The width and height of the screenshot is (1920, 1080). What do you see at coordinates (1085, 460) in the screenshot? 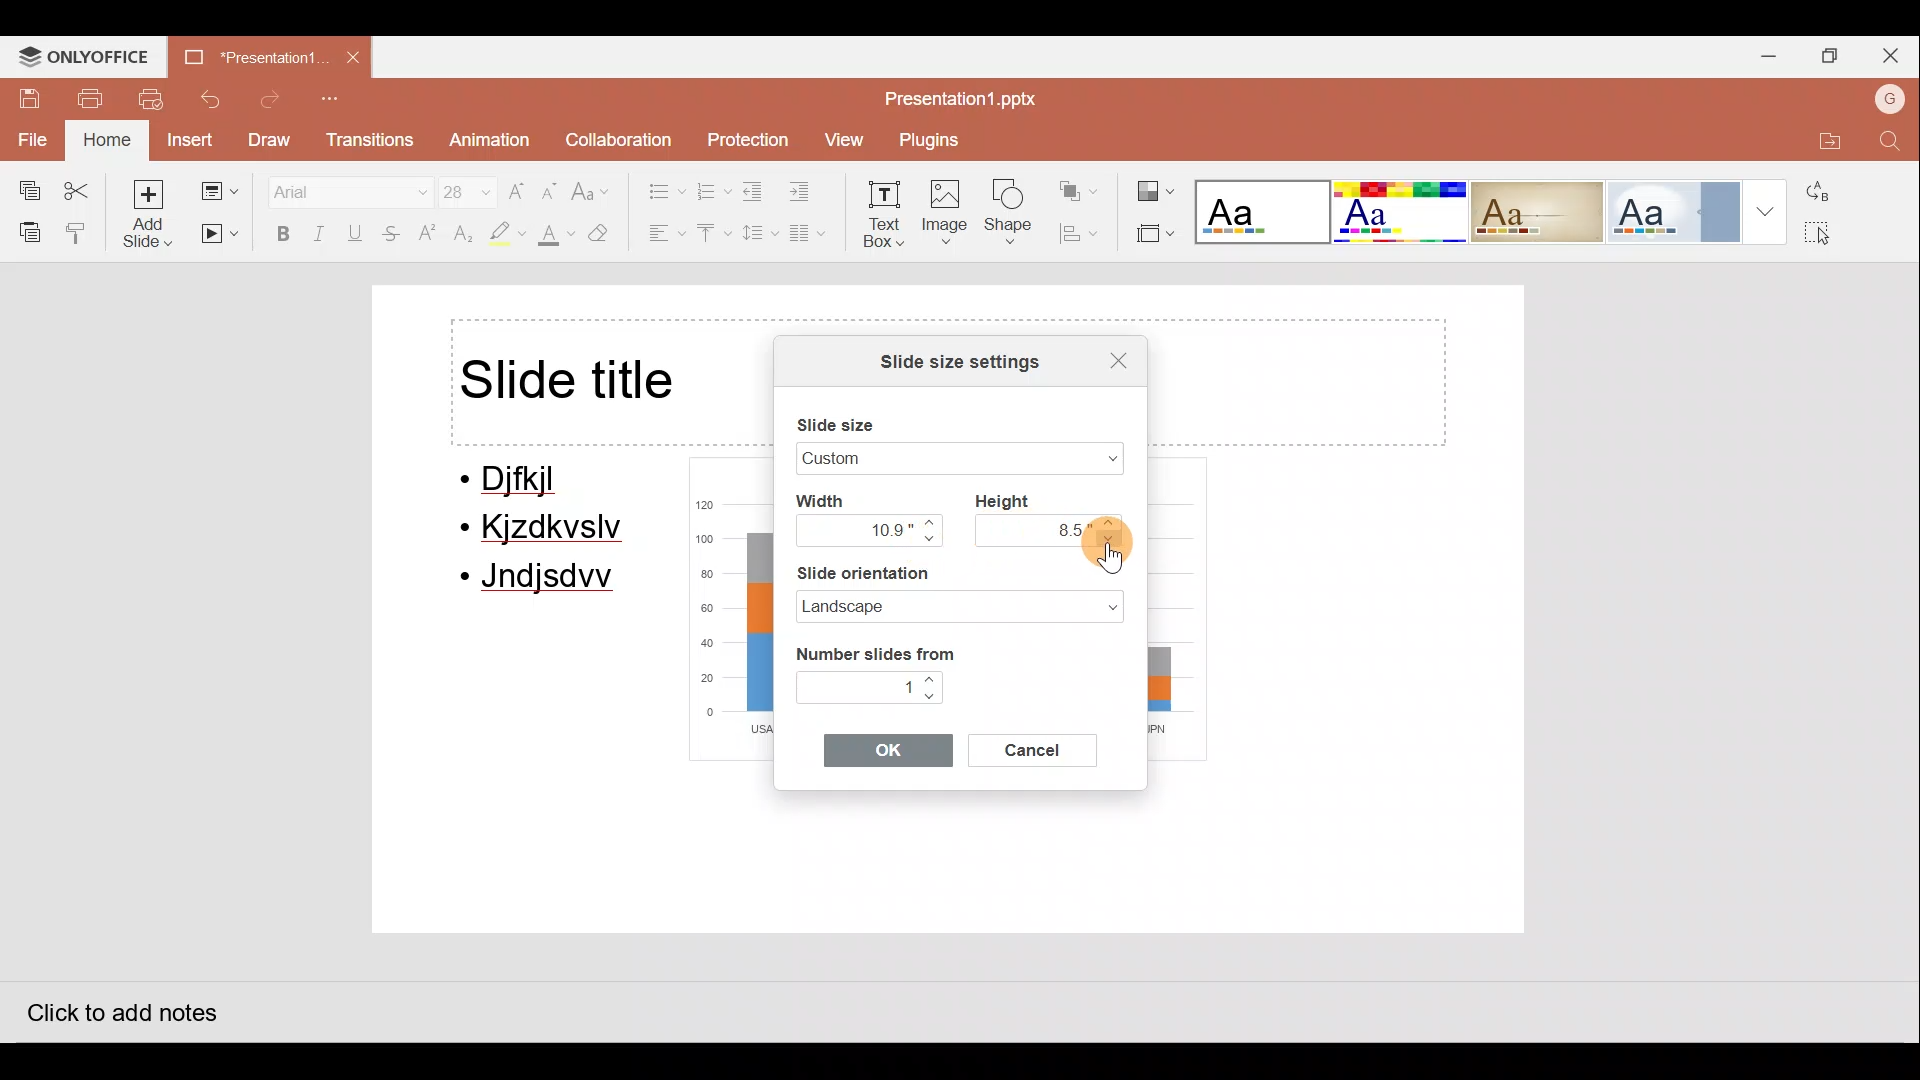
I see `Slide size drop down` at bounding box center [1085, 460].